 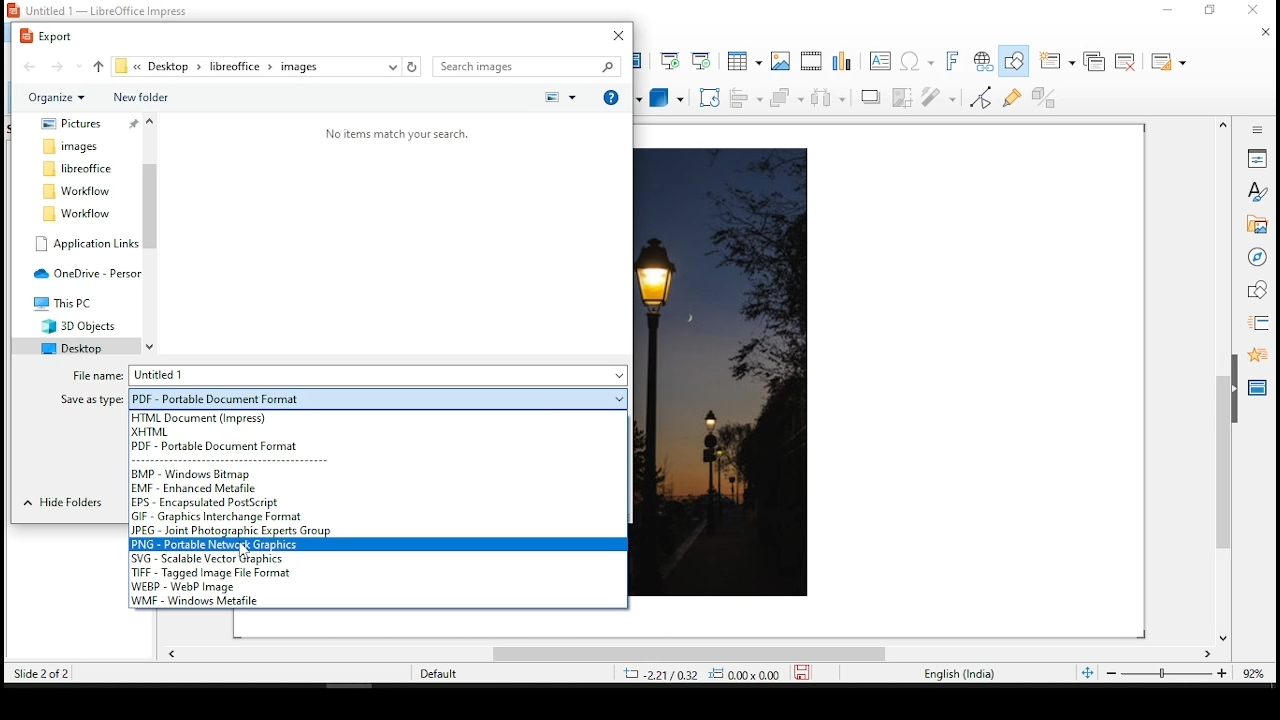 What do you see at coordinates (611, 95) in the screenshot?
I see `get help` at bounding box center [611, 95].